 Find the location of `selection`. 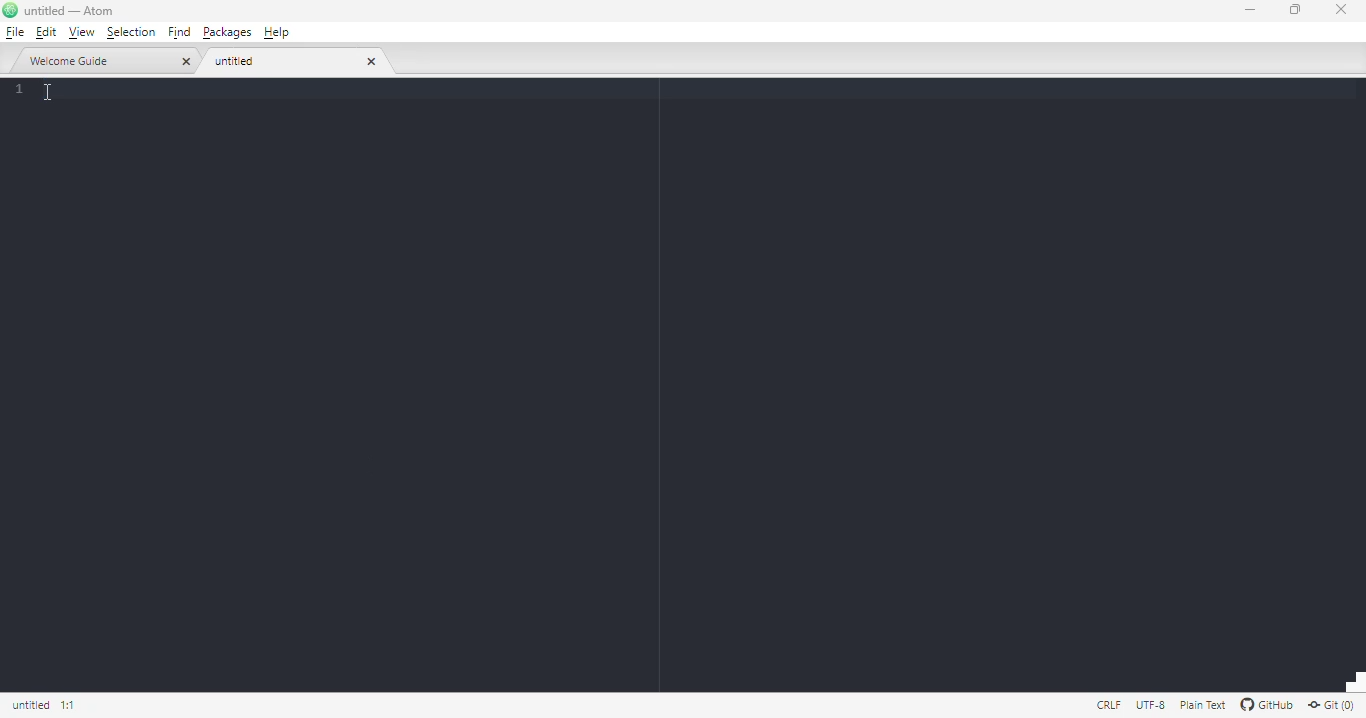

selection is located at coordinates (132, 32).